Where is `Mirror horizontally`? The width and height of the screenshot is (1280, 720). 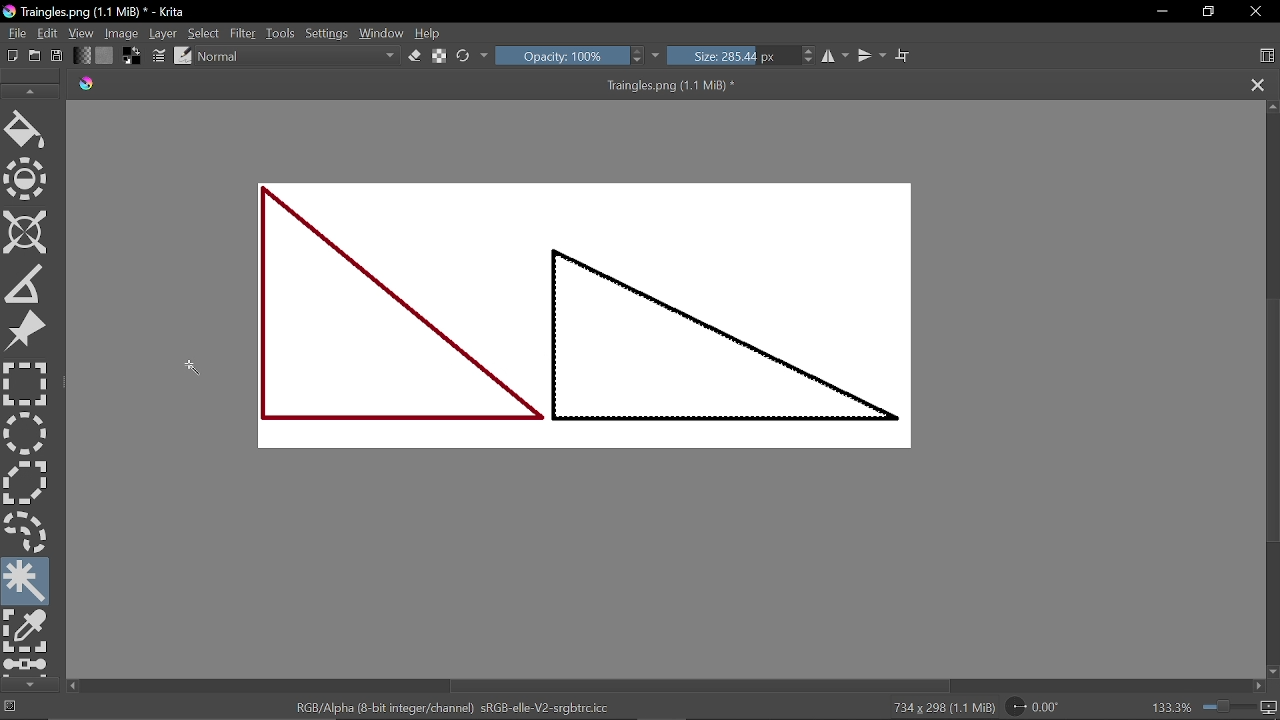 Mirror horizontally is located at coordinates (836, 55).